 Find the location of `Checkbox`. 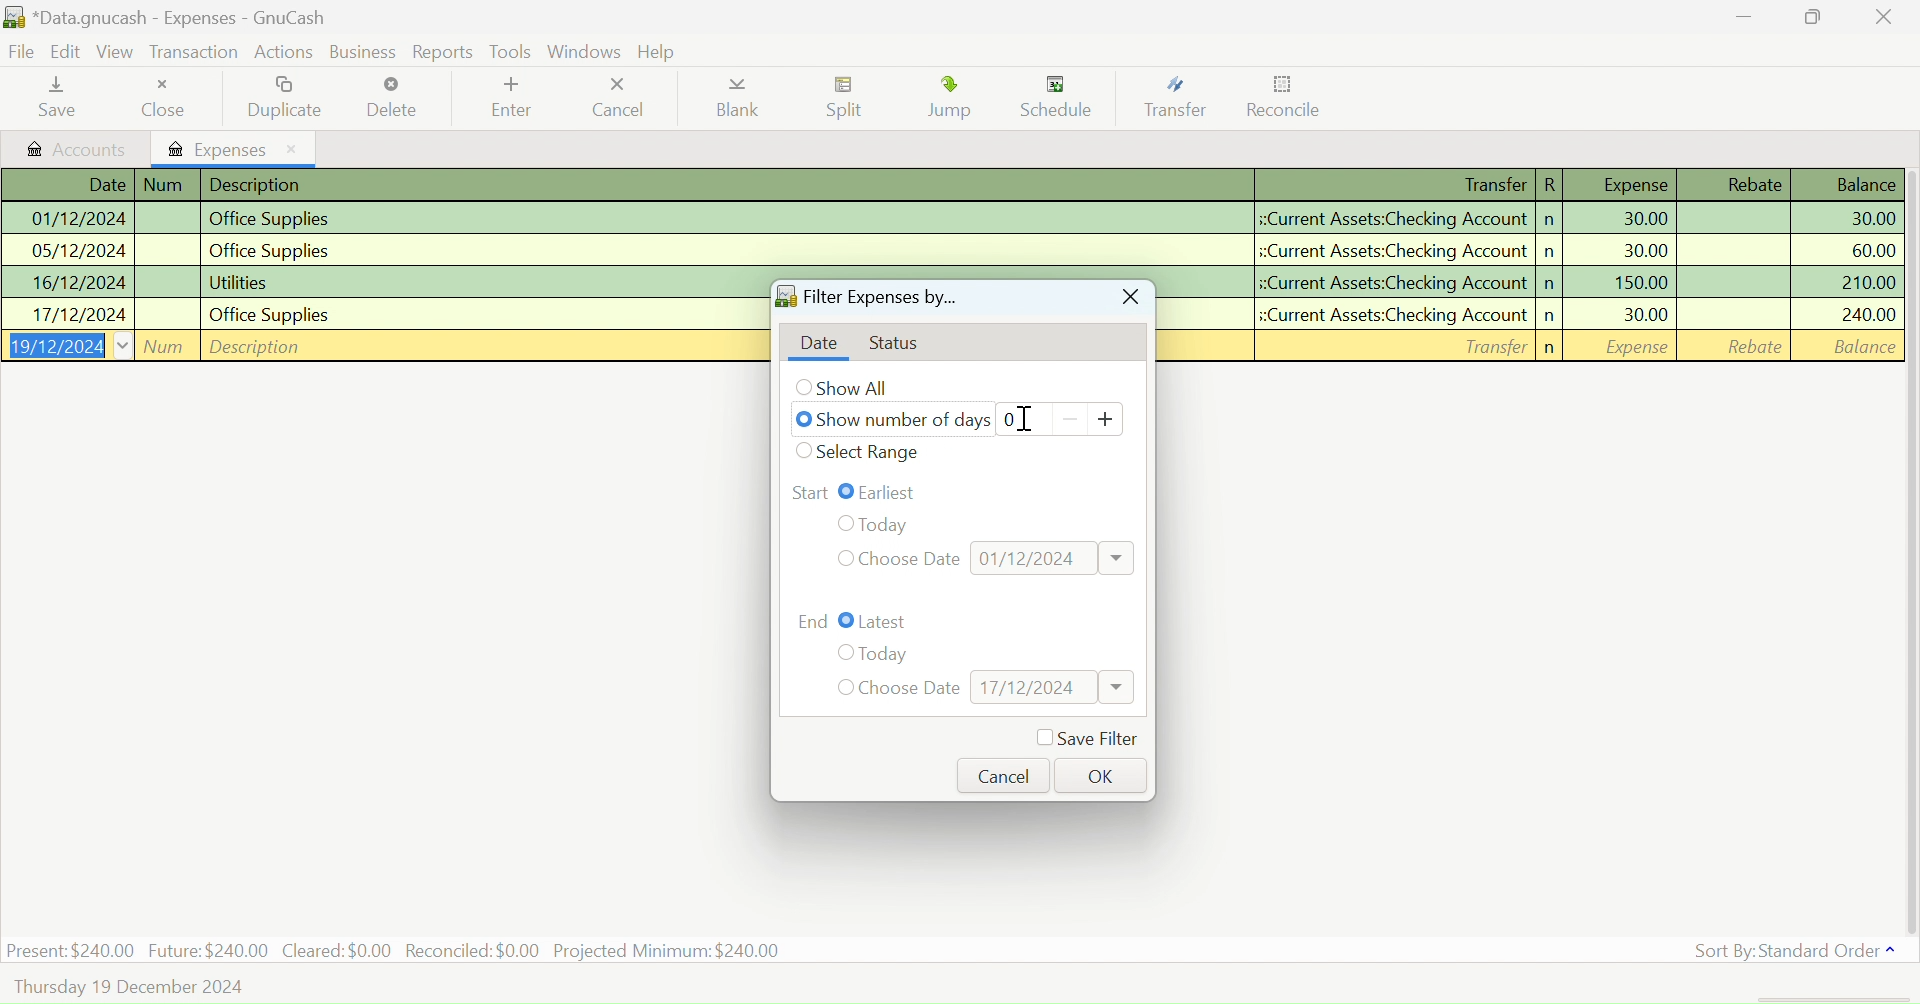

Checkbox is located at coordinates (842, 687).